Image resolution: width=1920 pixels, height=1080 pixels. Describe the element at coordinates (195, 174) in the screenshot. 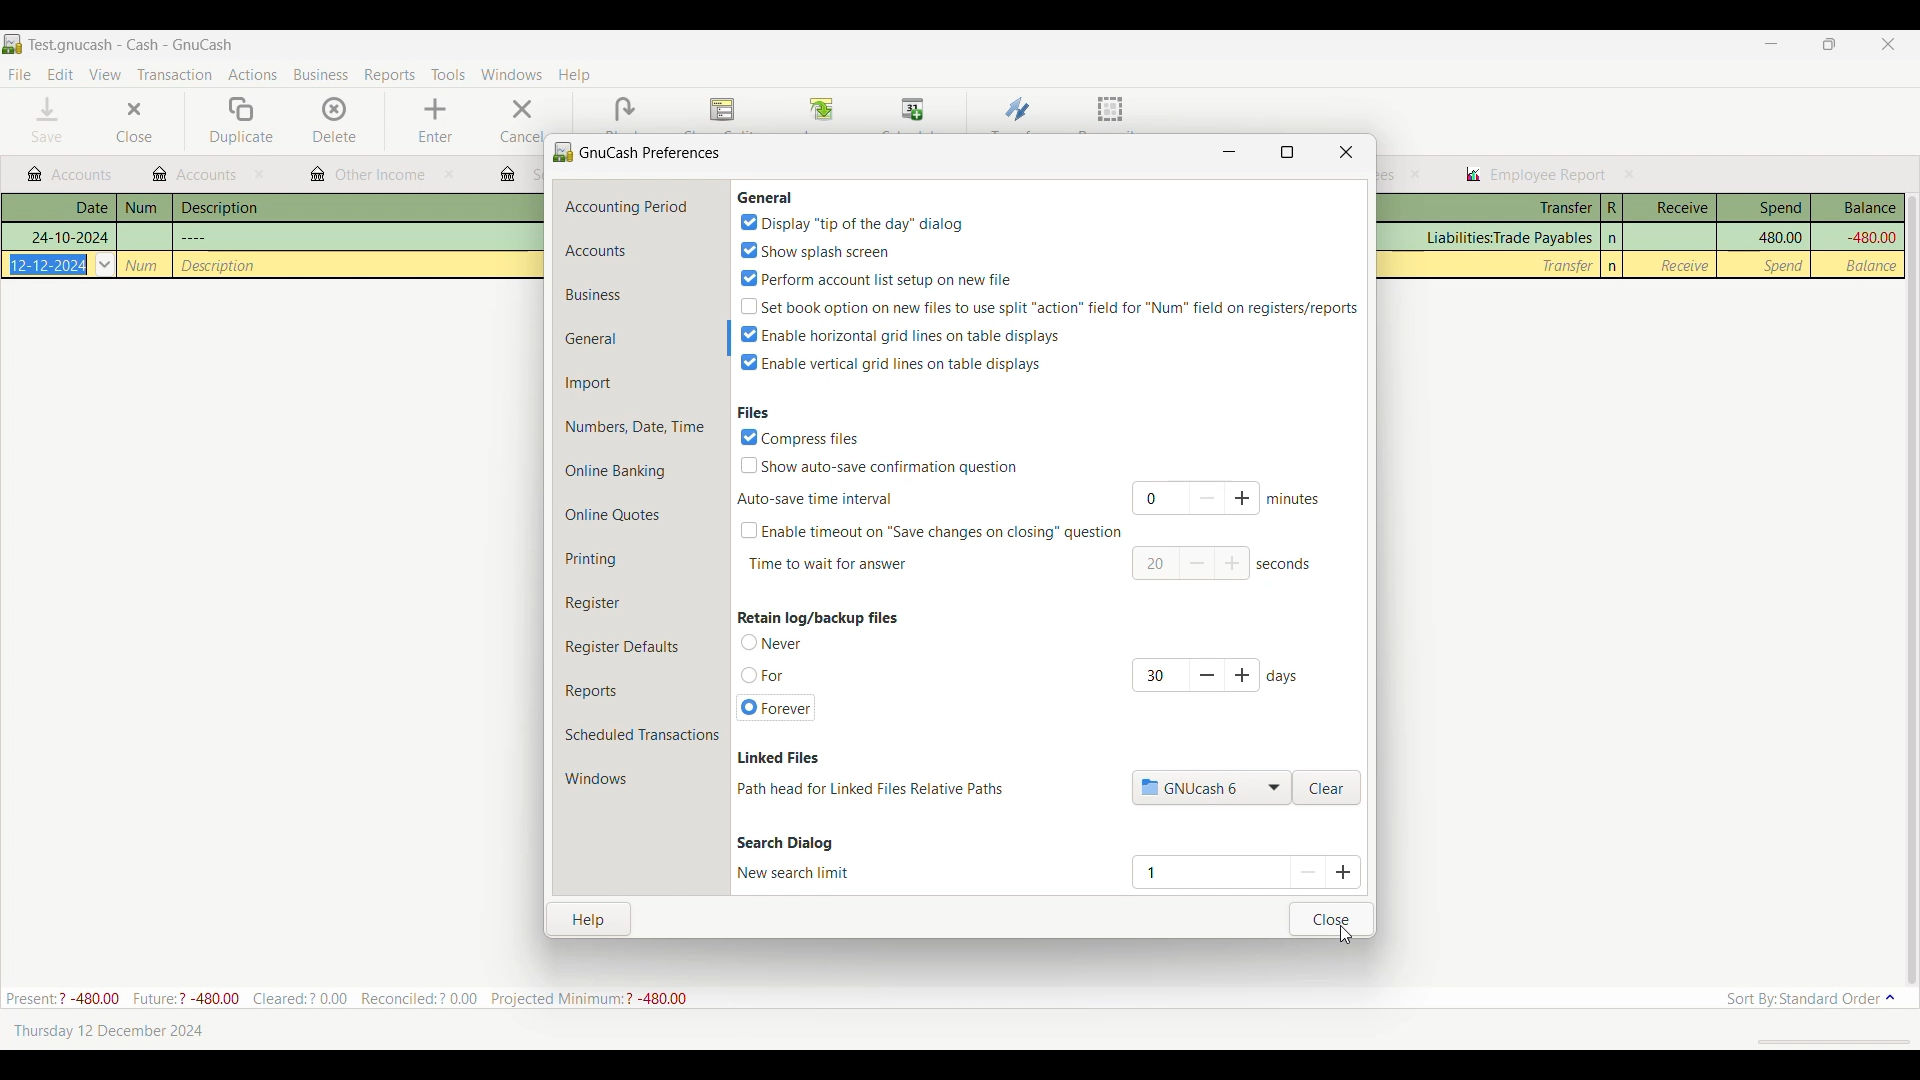

I see `Other budgets and reports` at that location.